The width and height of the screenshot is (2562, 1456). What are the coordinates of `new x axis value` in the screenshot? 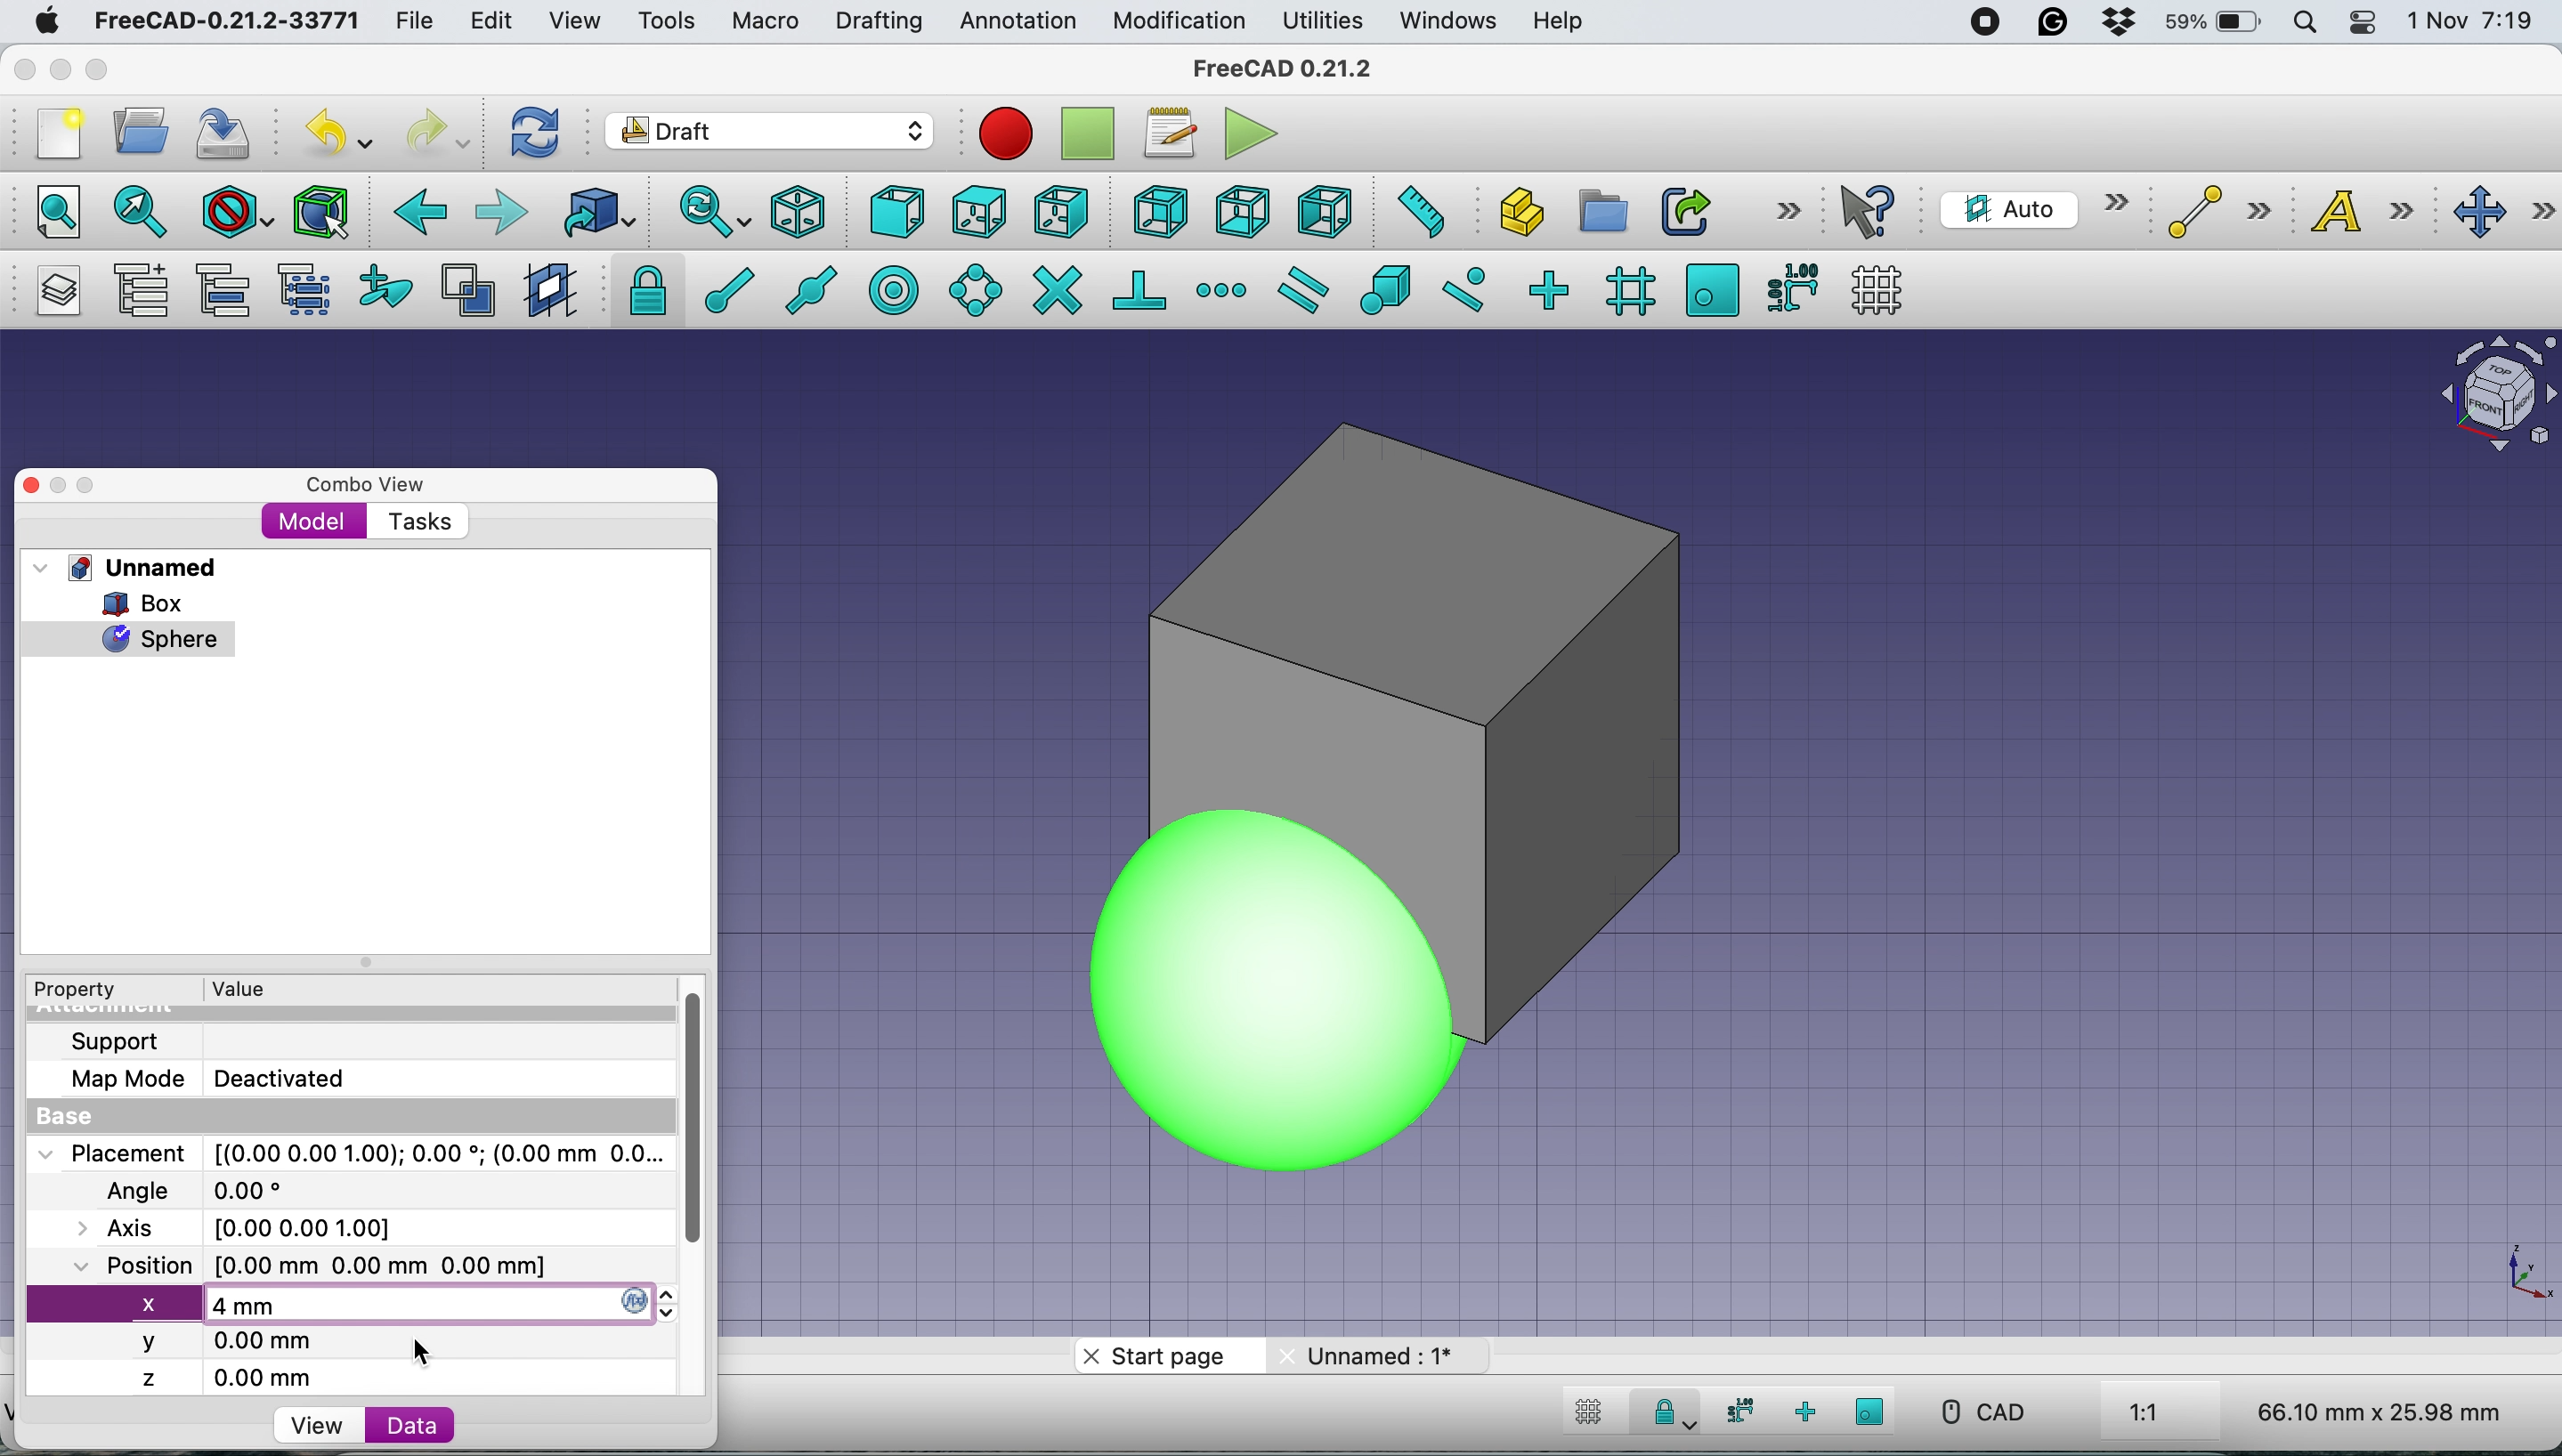 It's located at (244, 1307).